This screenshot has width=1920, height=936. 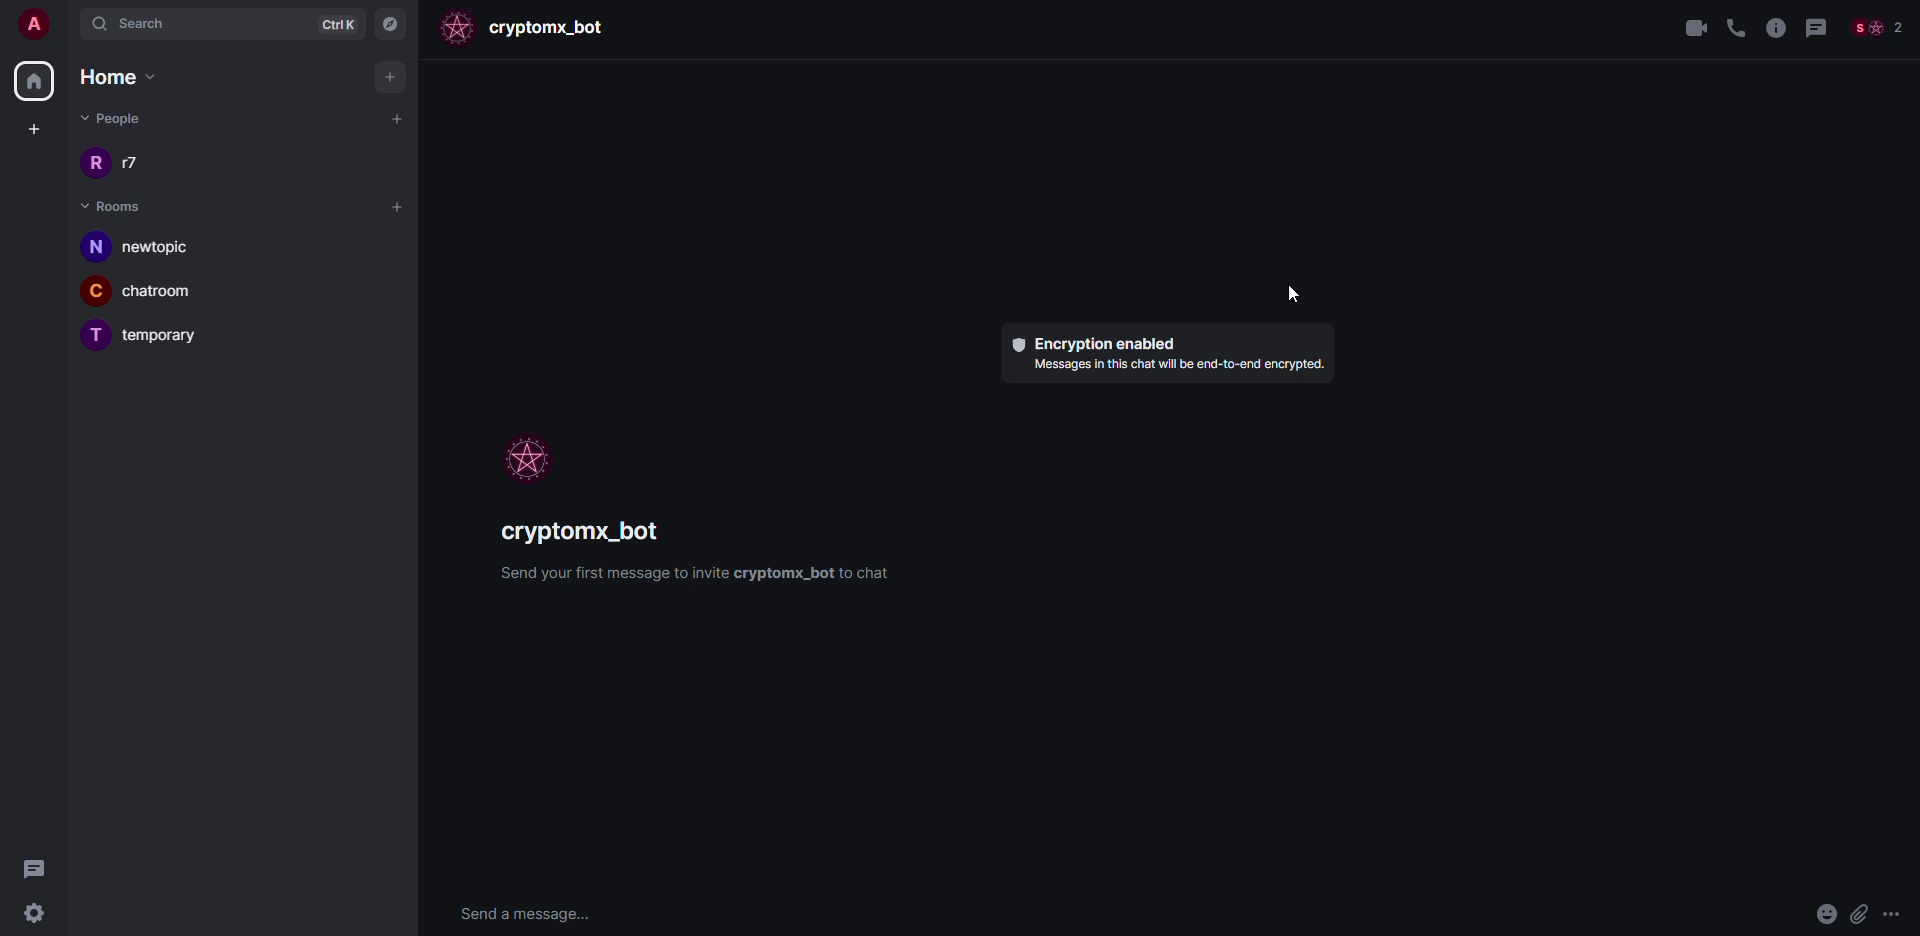 I want to click on create space, so click(x=34, y=128).